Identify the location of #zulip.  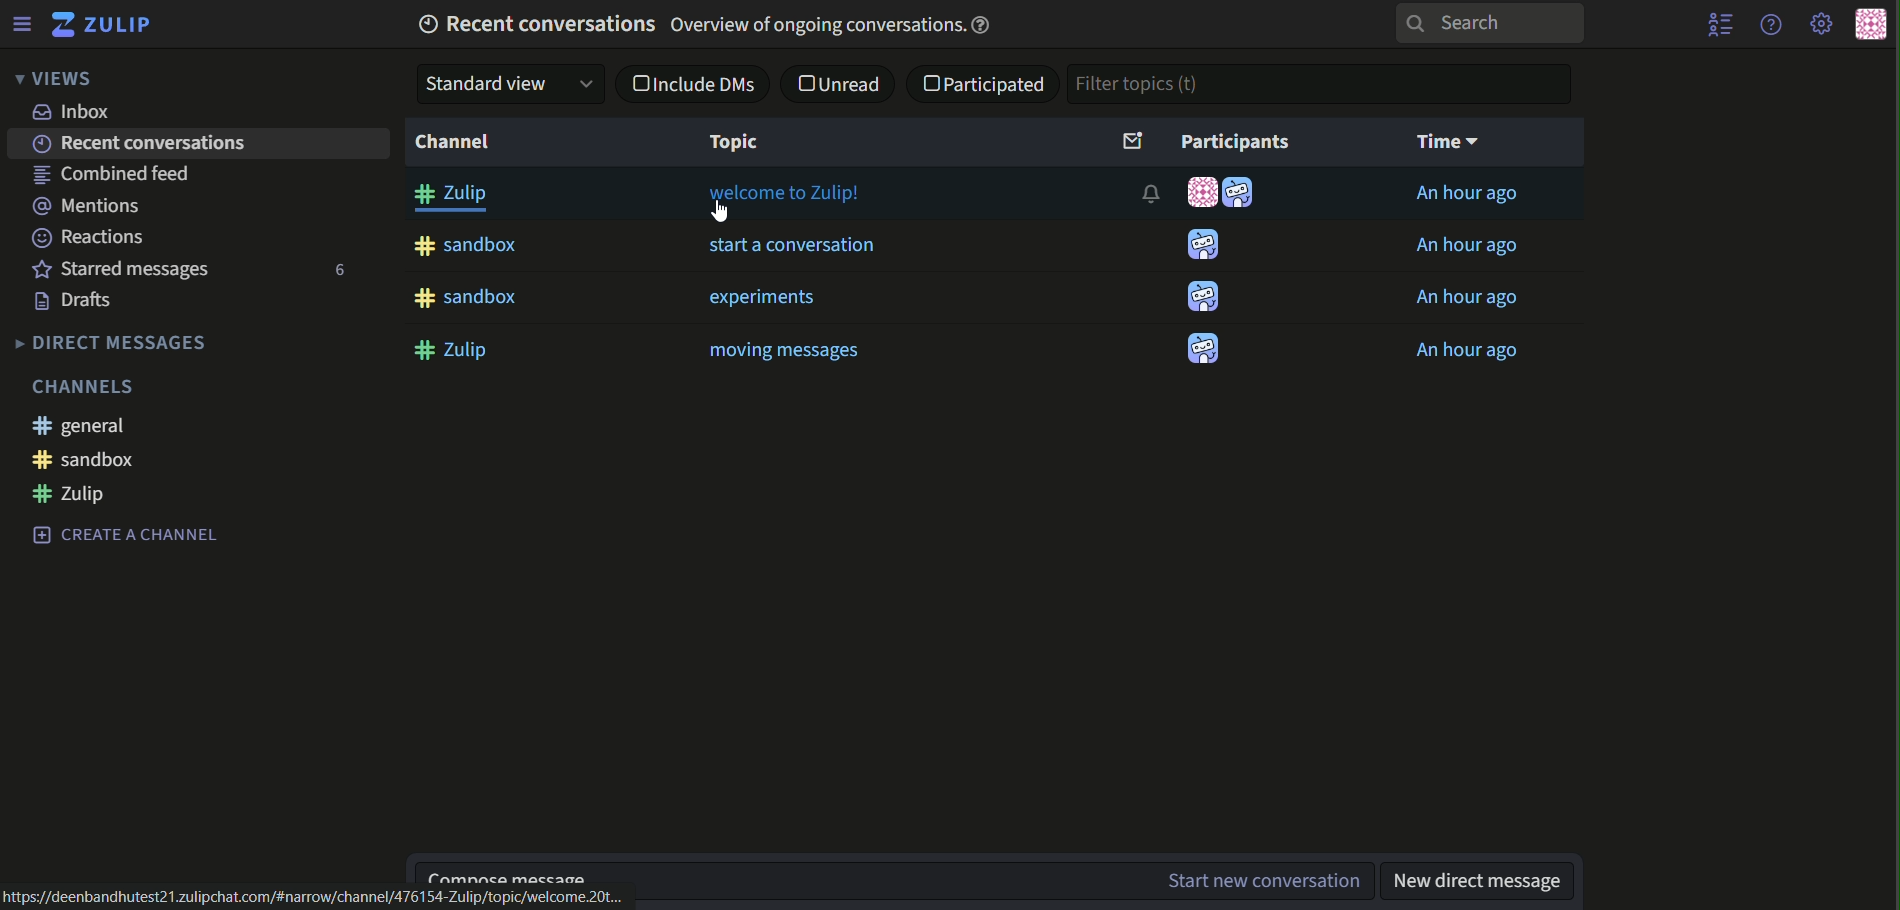
(457, 197).